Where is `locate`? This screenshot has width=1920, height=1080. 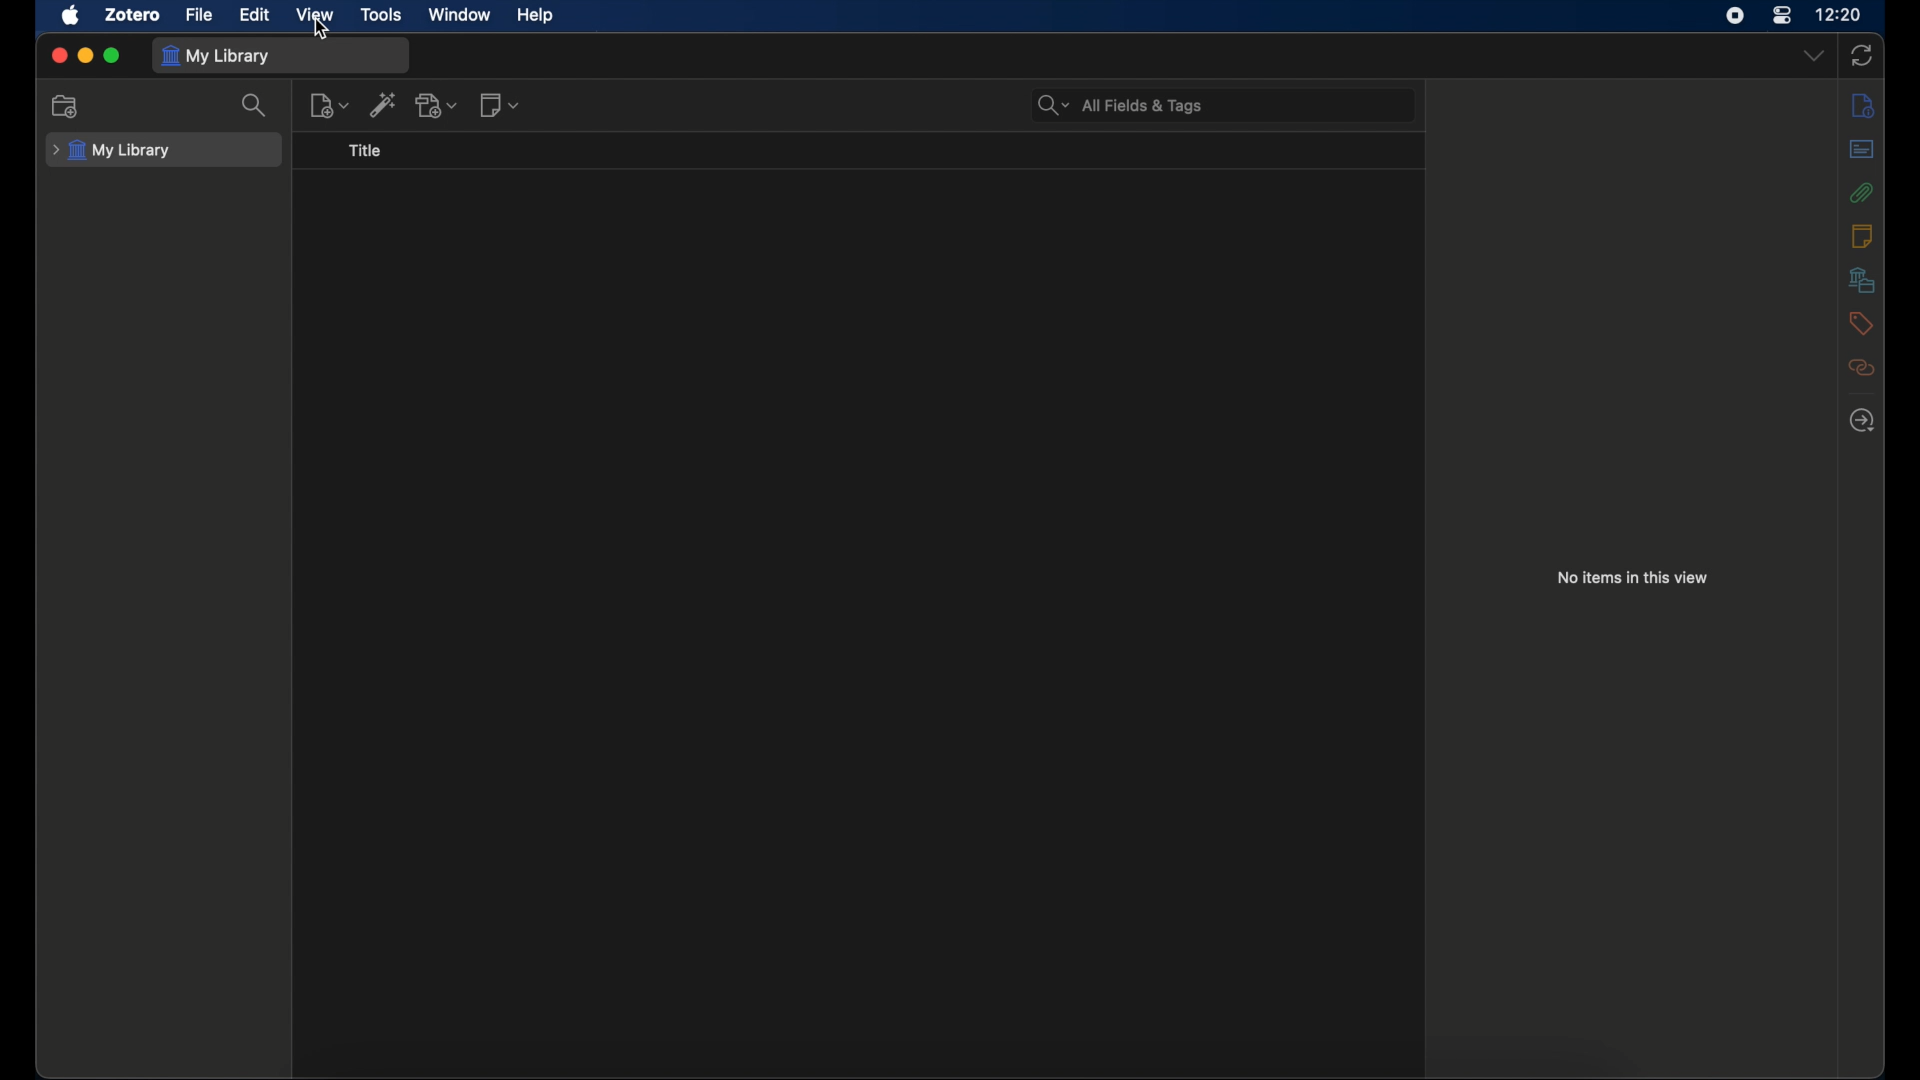 locate is located at coordinates (1862, 420).